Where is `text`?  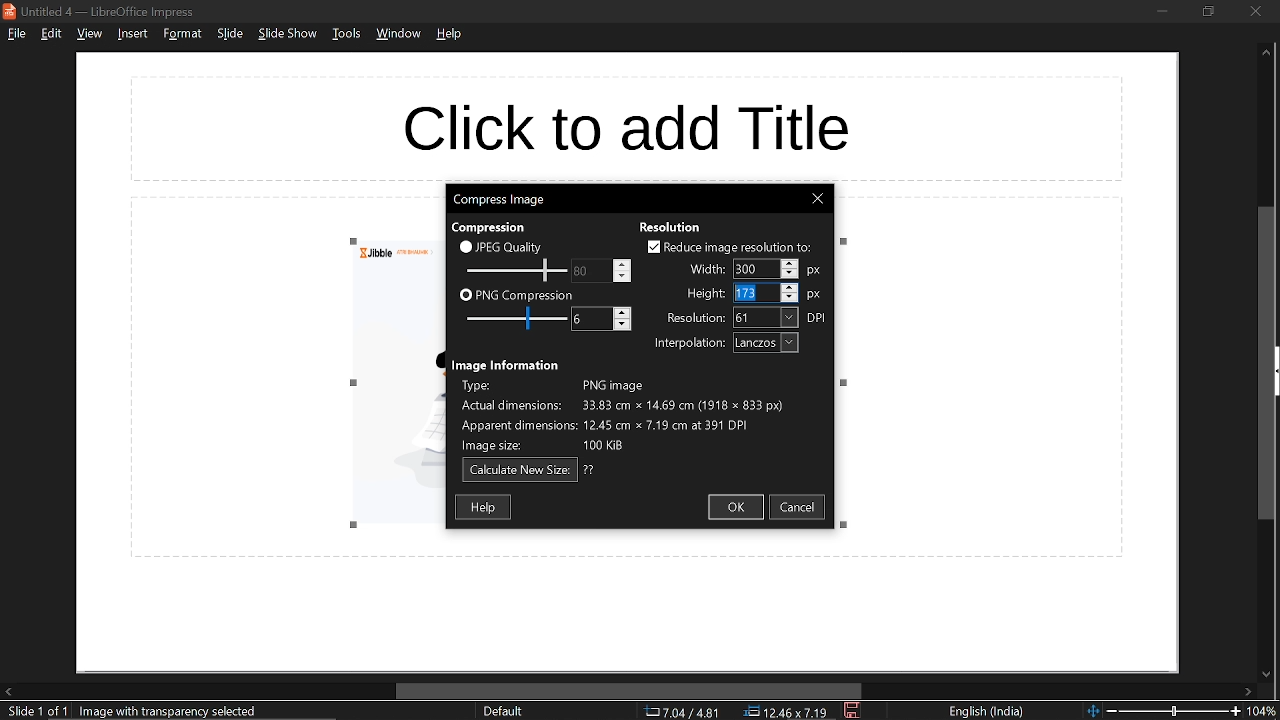 text is located at coordinates (689, 344).